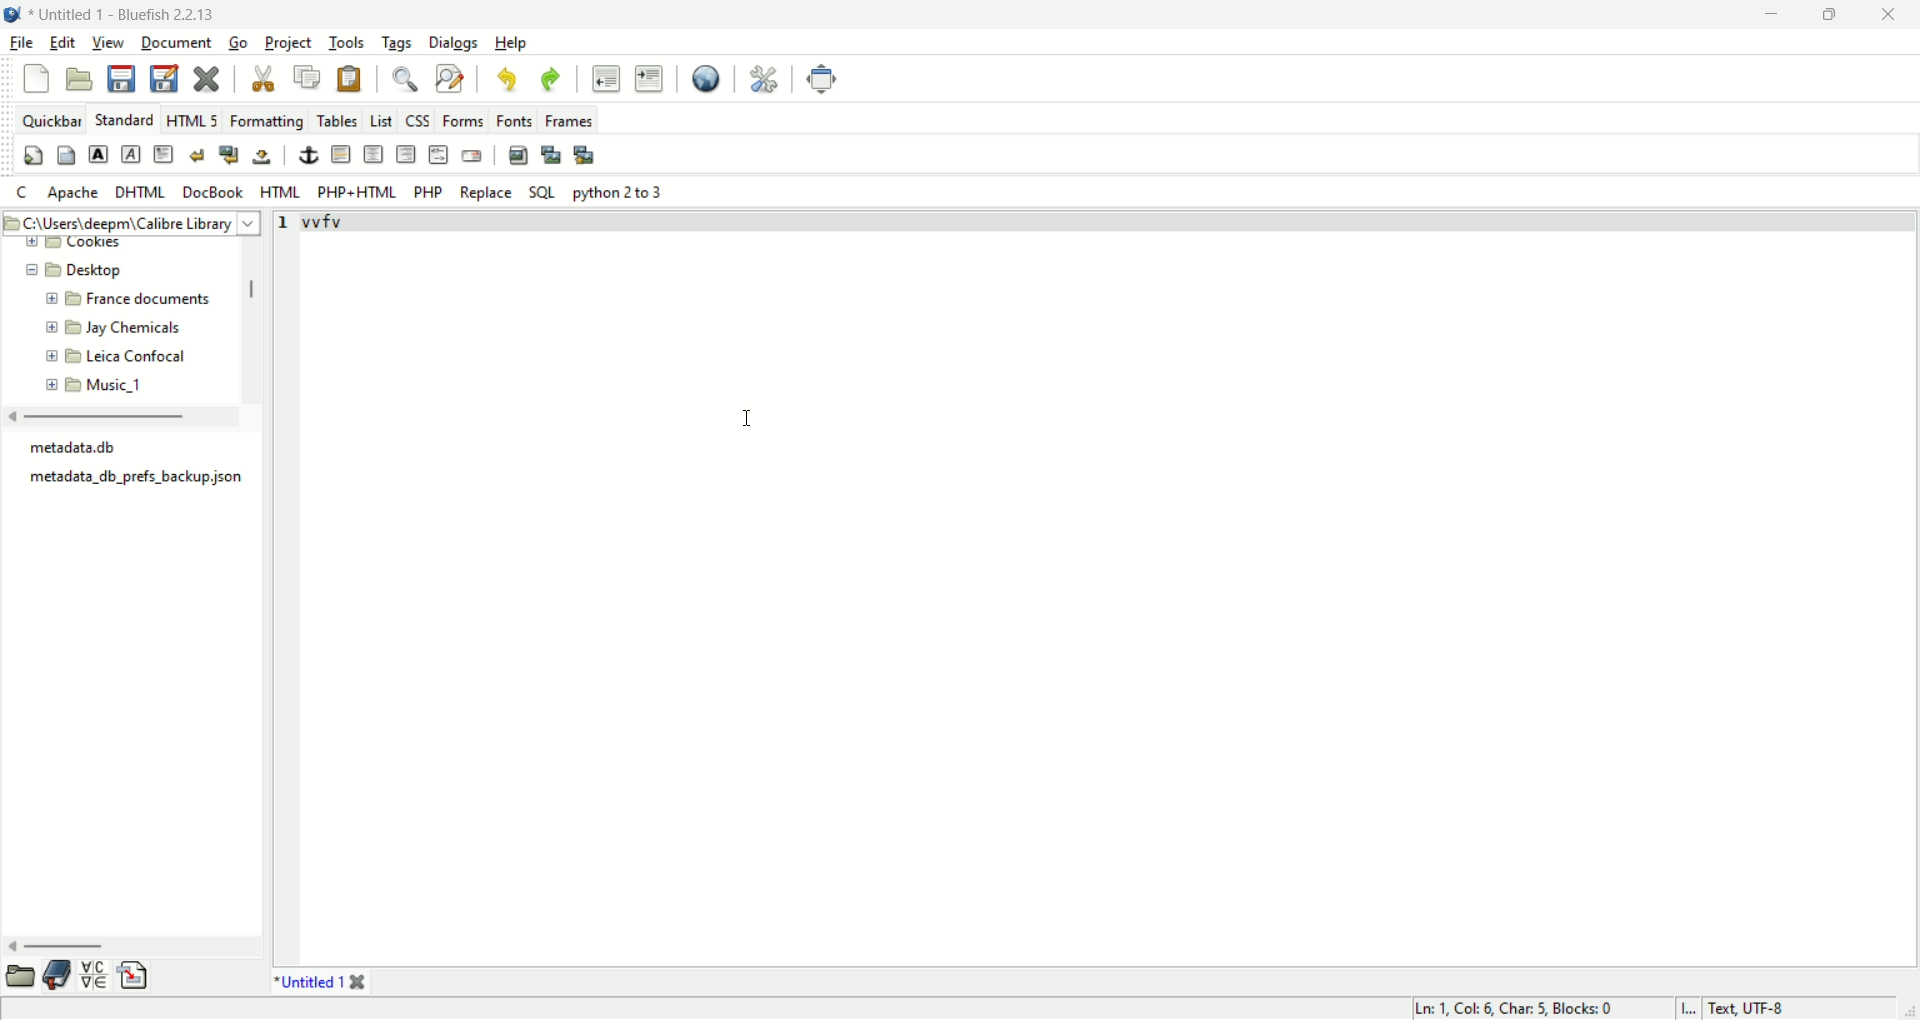  I want to click on anchor, so click(308, 155).